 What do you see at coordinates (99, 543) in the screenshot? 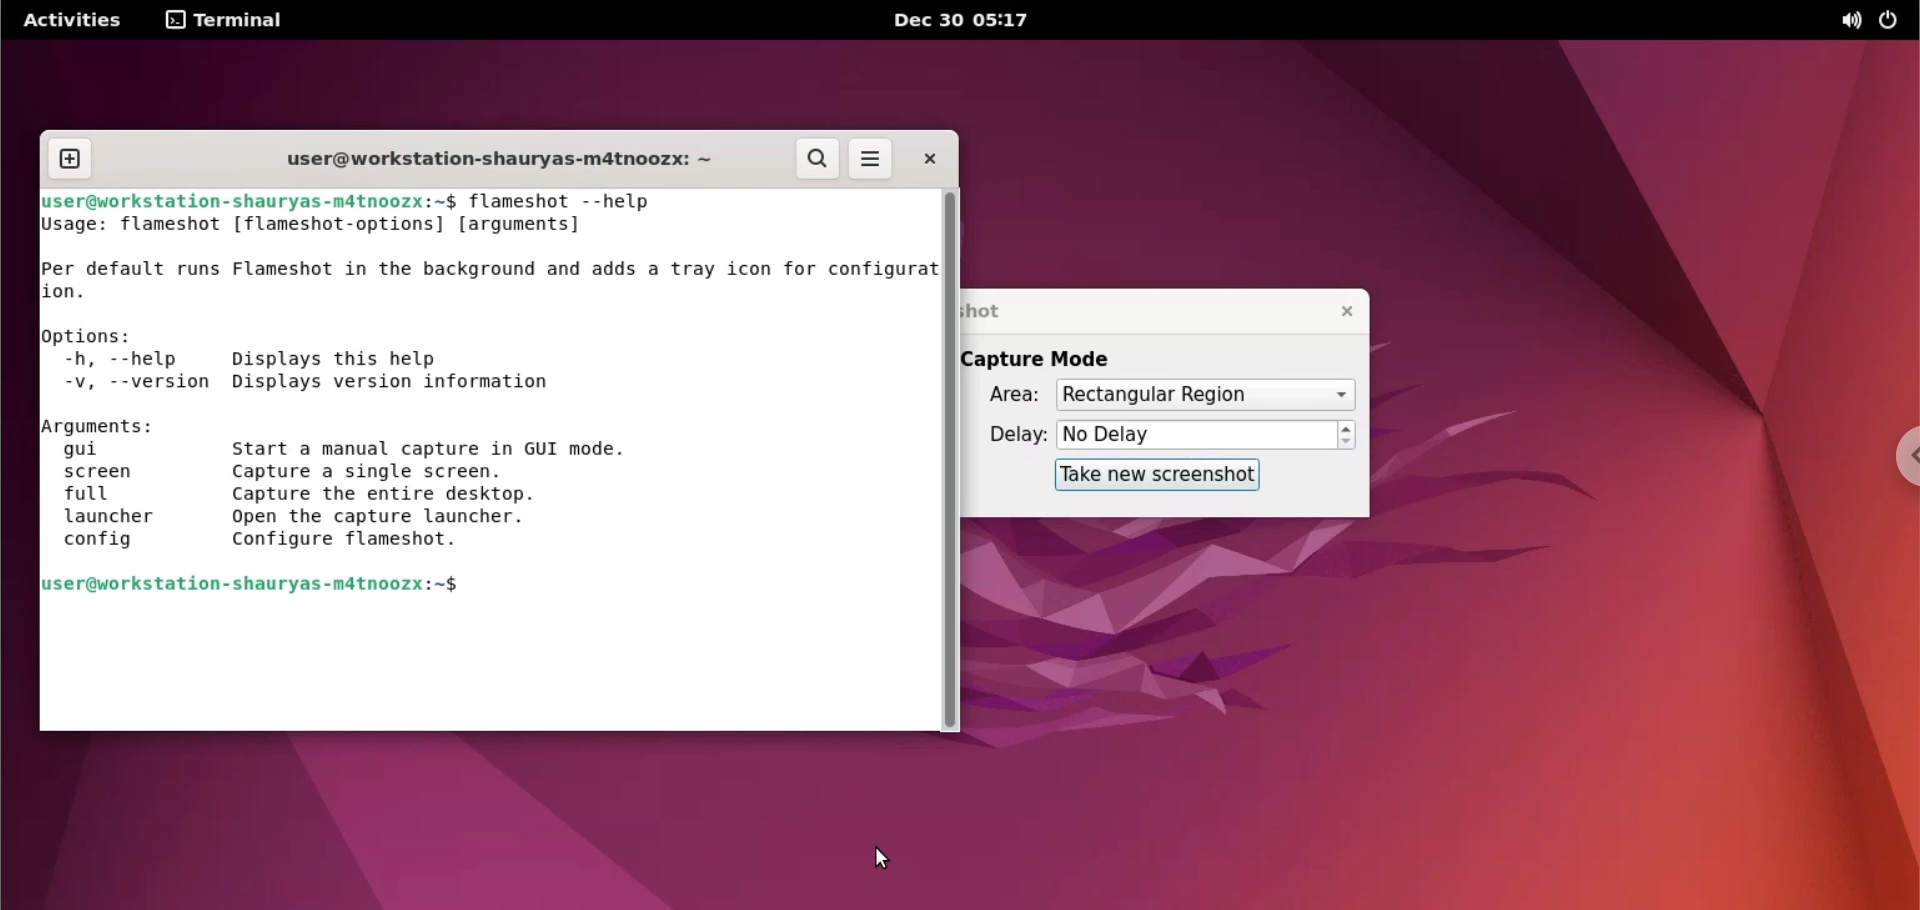
I see `config` at bounding box center [99, 543].